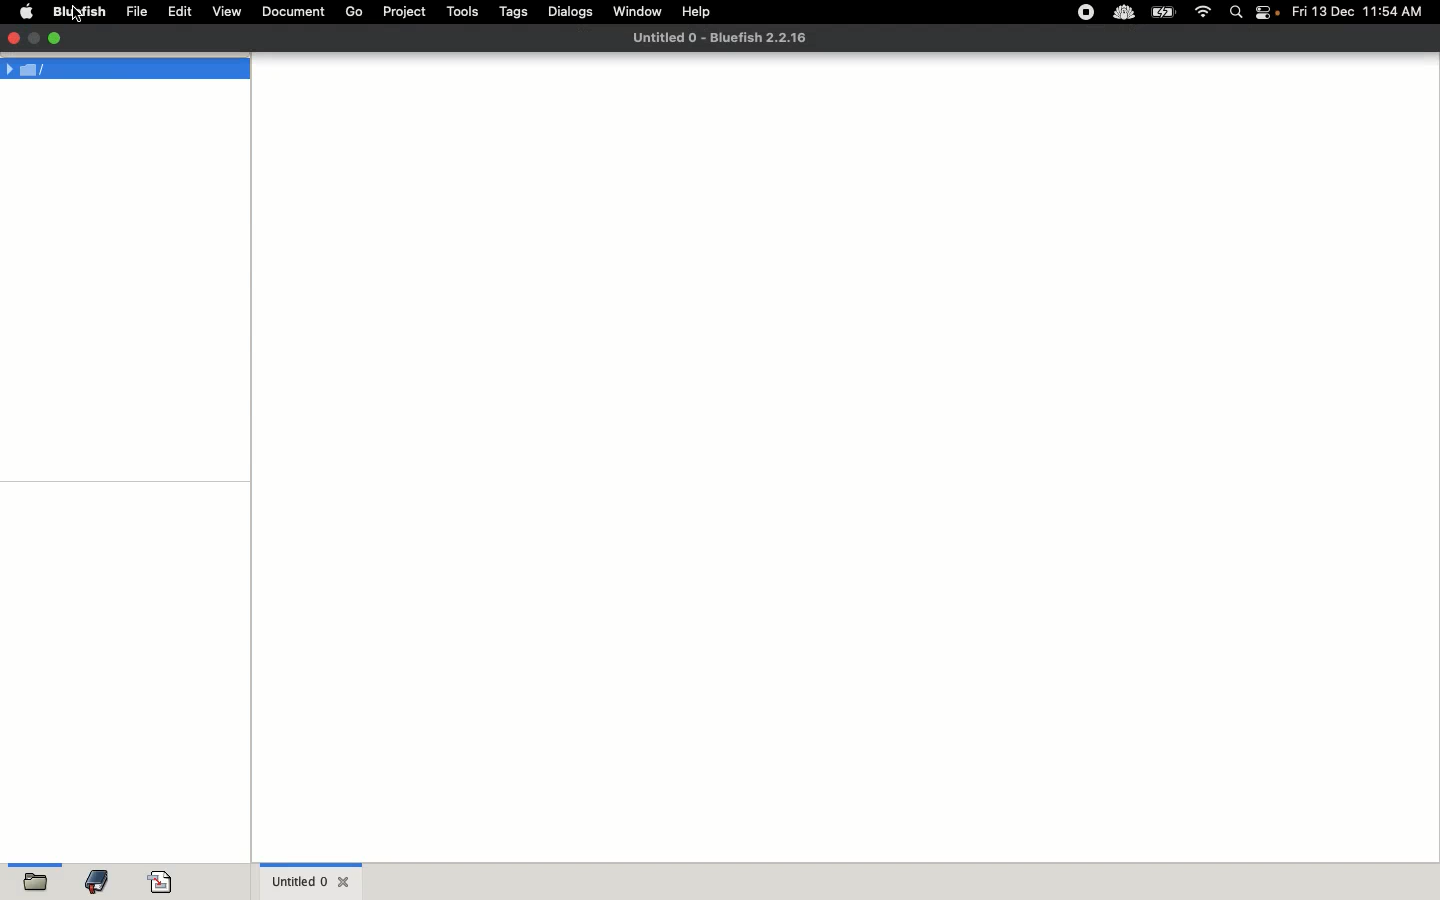  What do you see at coordinates (311, 880) in the screenshot?
I see `Untitled` at bounding box center [311, 880].